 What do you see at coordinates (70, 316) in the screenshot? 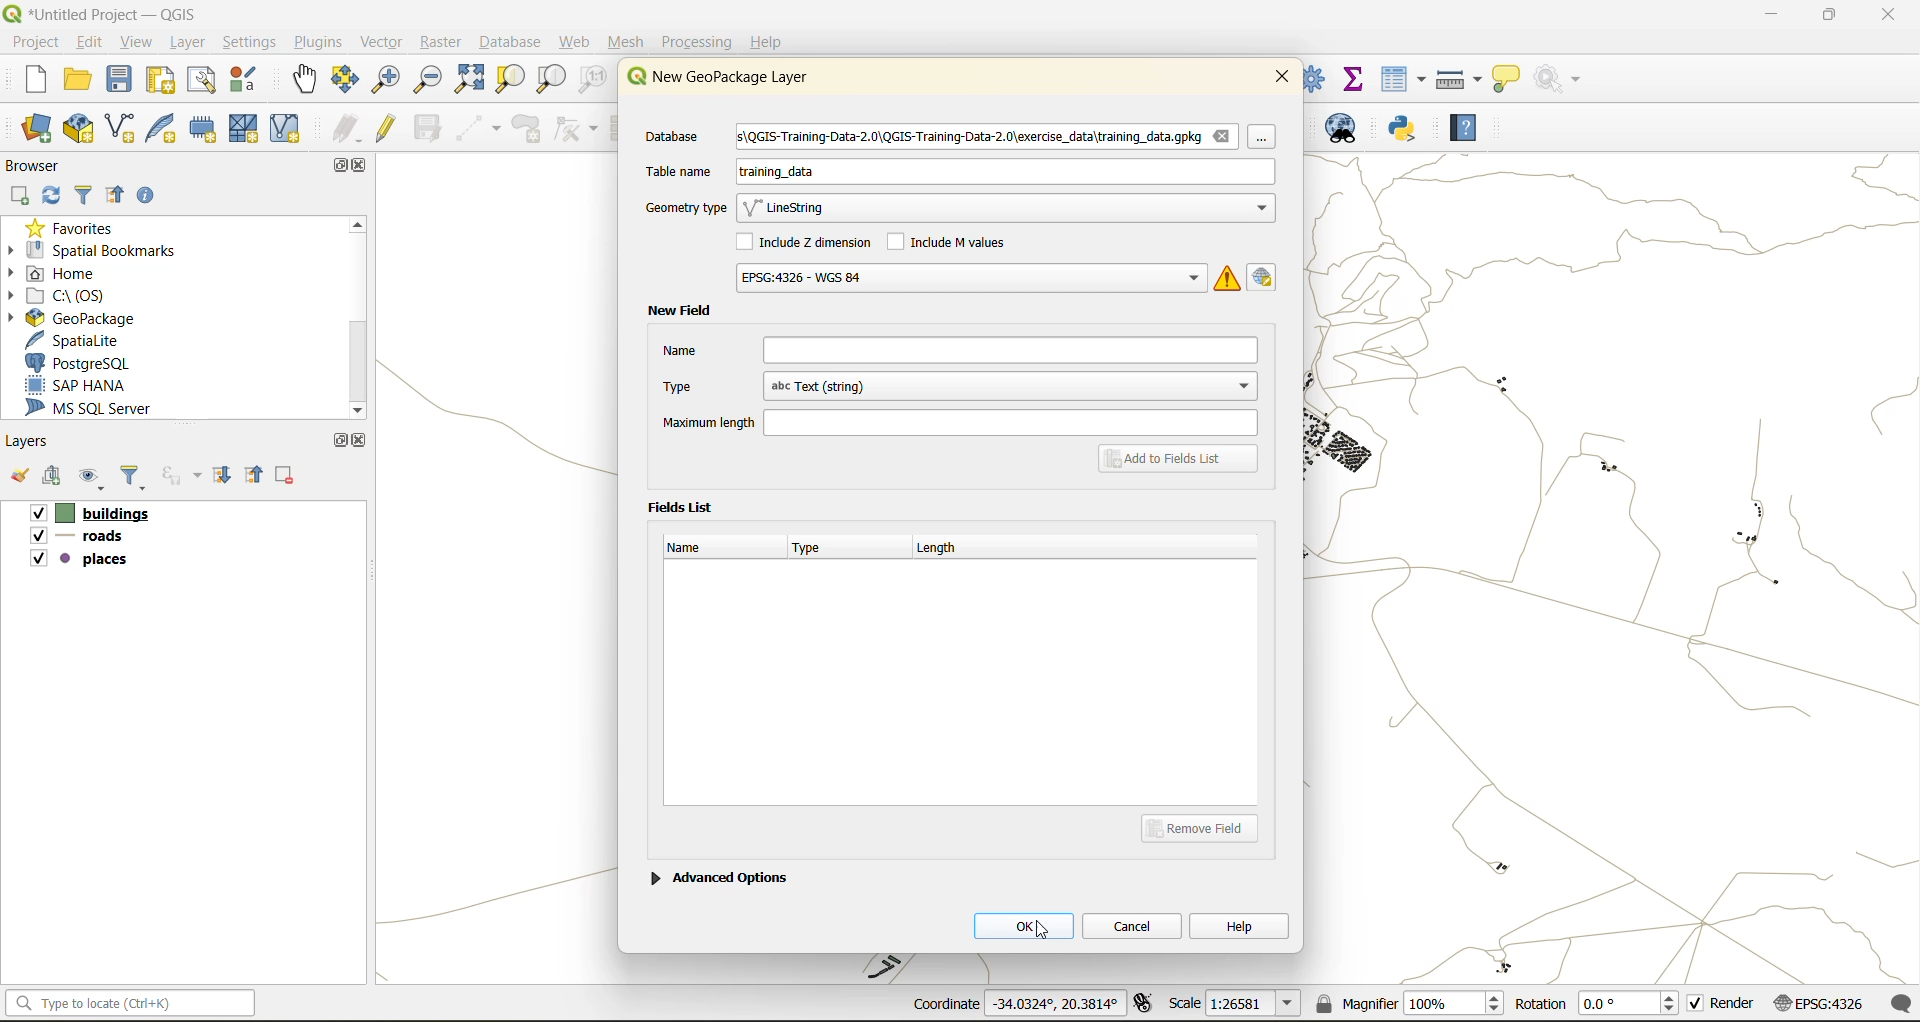
I see `geopackage` at bounding box center [70, 316].